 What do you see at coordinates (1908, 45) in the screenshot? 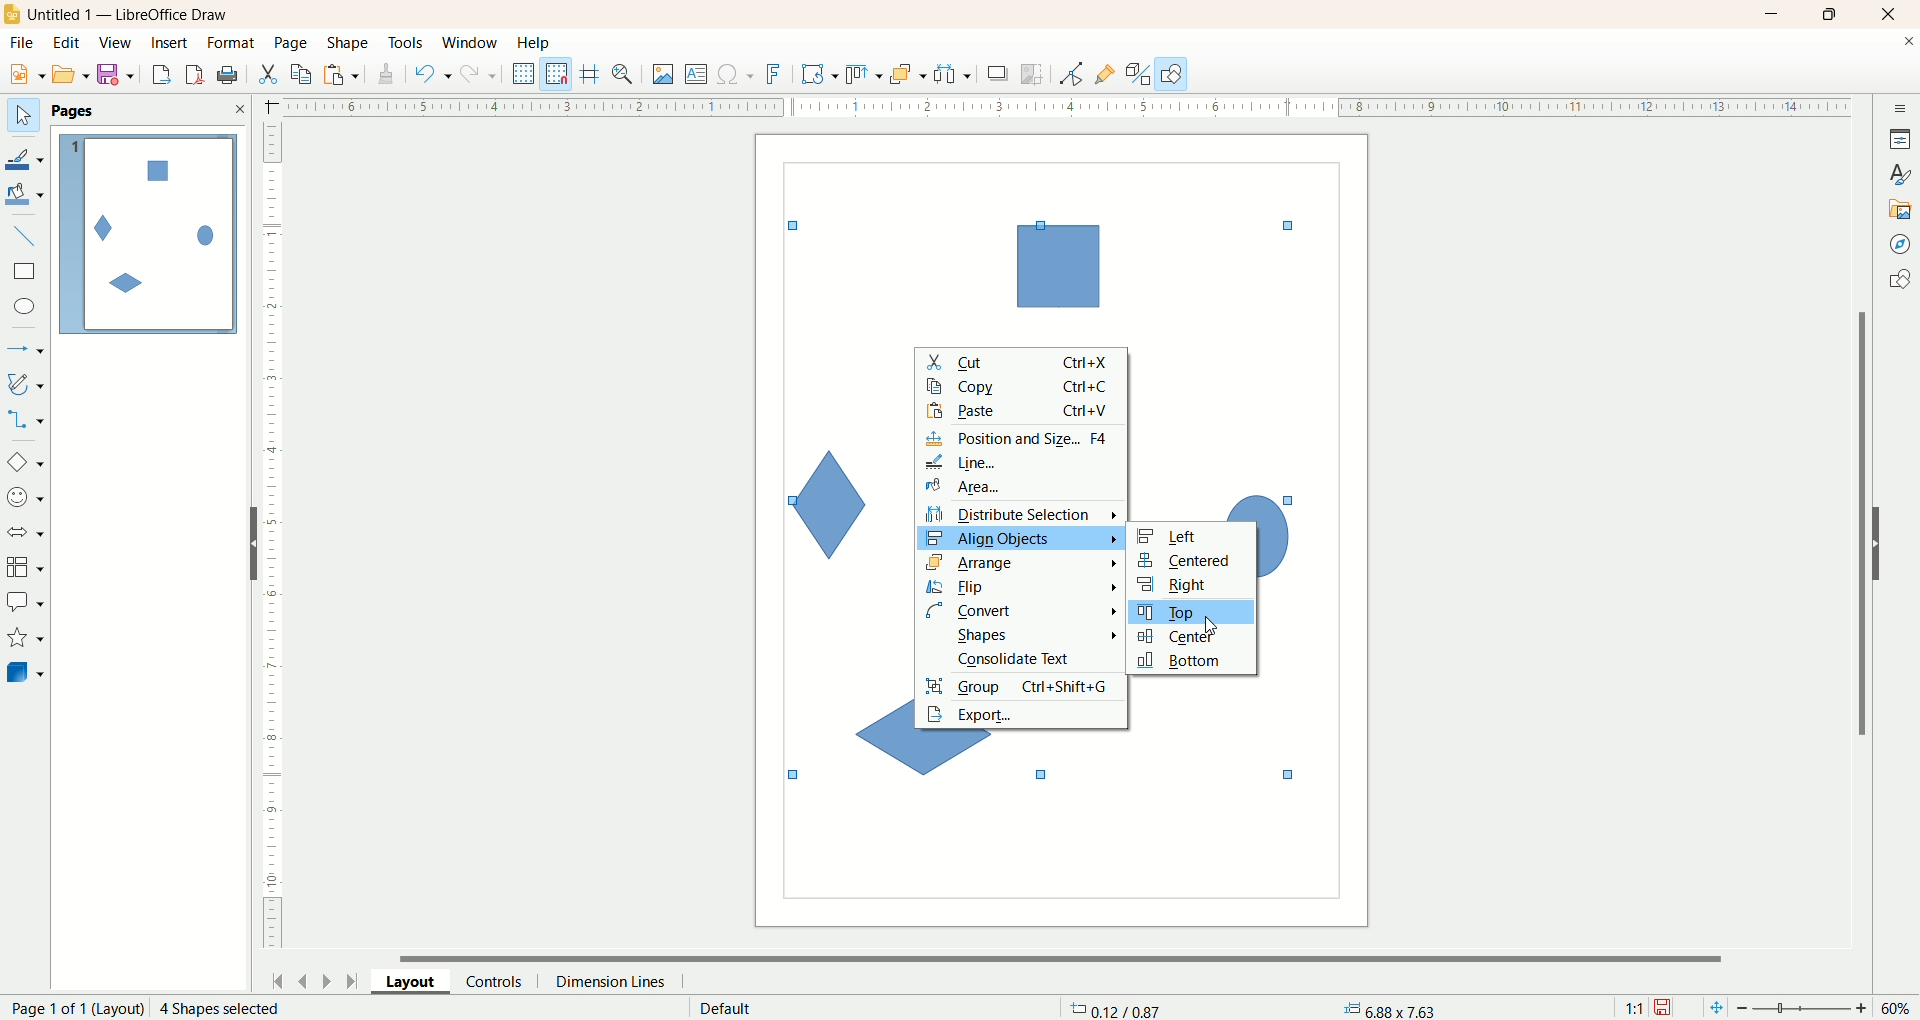
I see `close` at bounding box center [1908, 45].